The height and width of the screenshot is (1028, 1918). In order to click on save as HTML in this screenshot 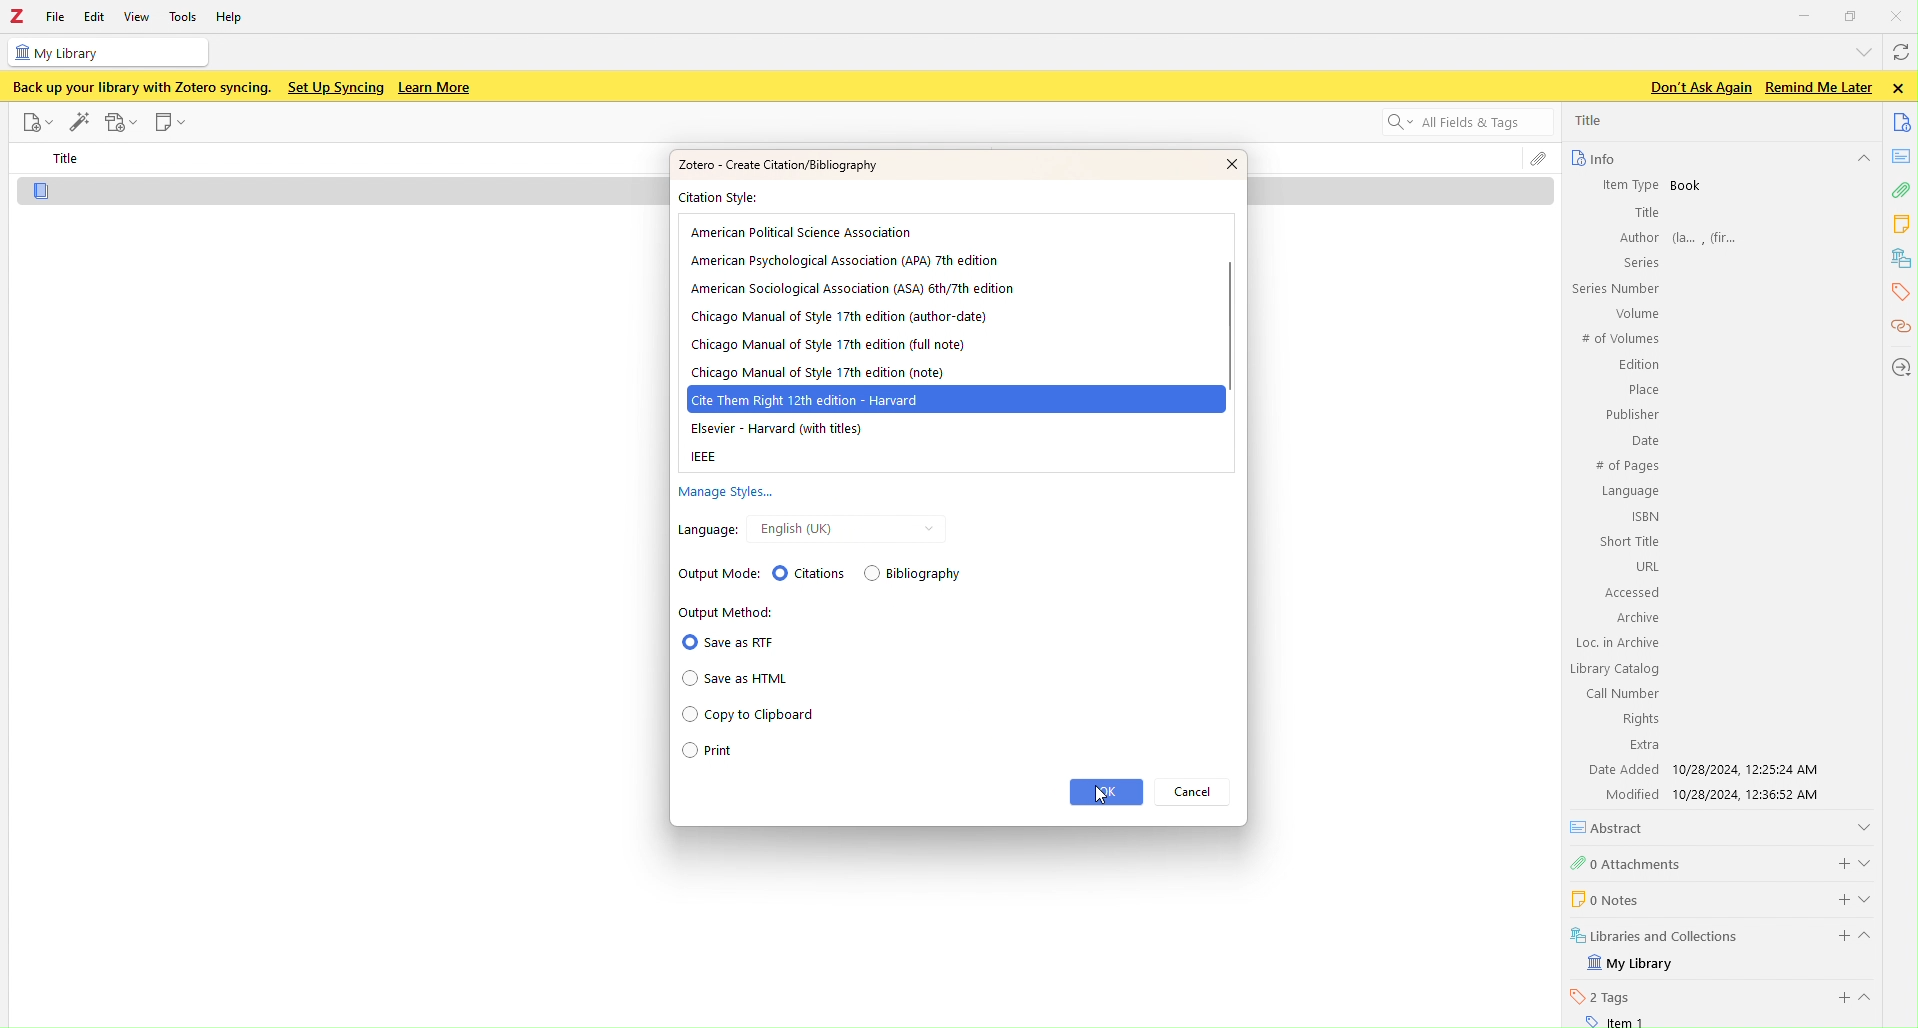, I will do `click(741, 679)`.